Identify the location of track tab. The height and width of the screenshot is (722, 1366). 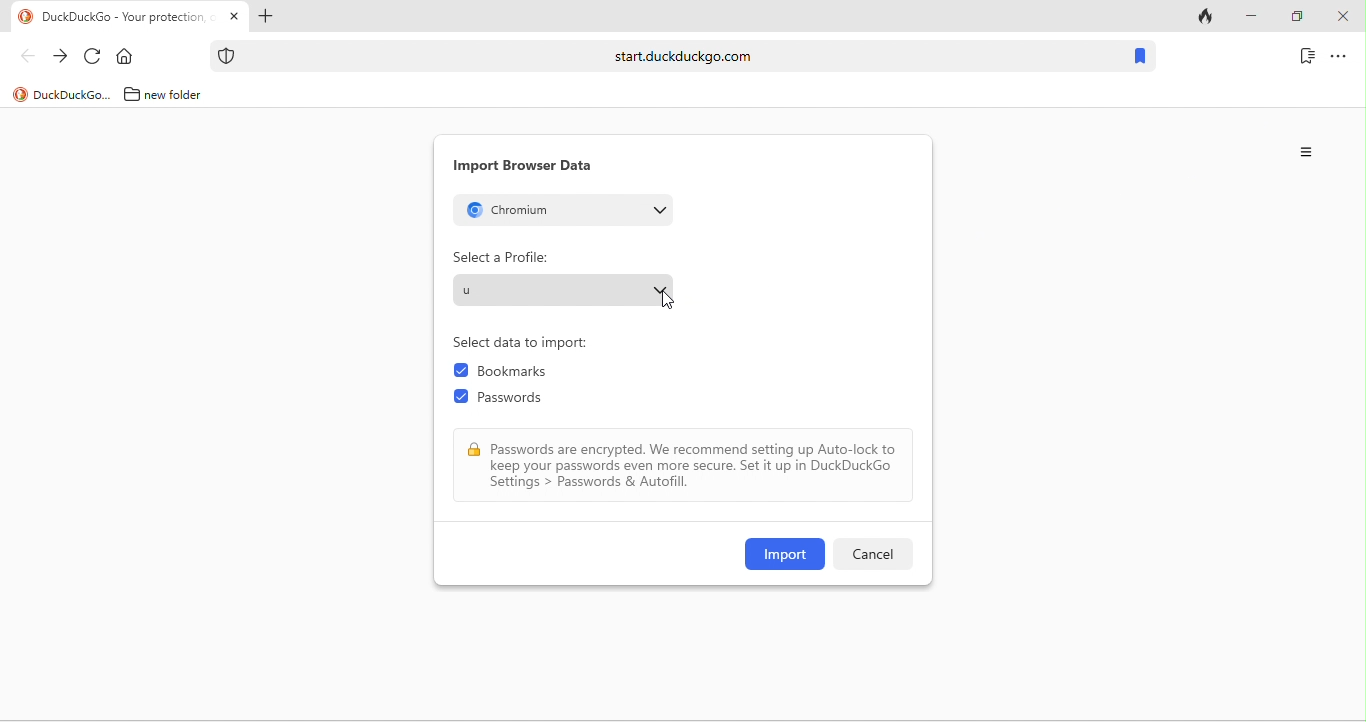
(1208, 18).